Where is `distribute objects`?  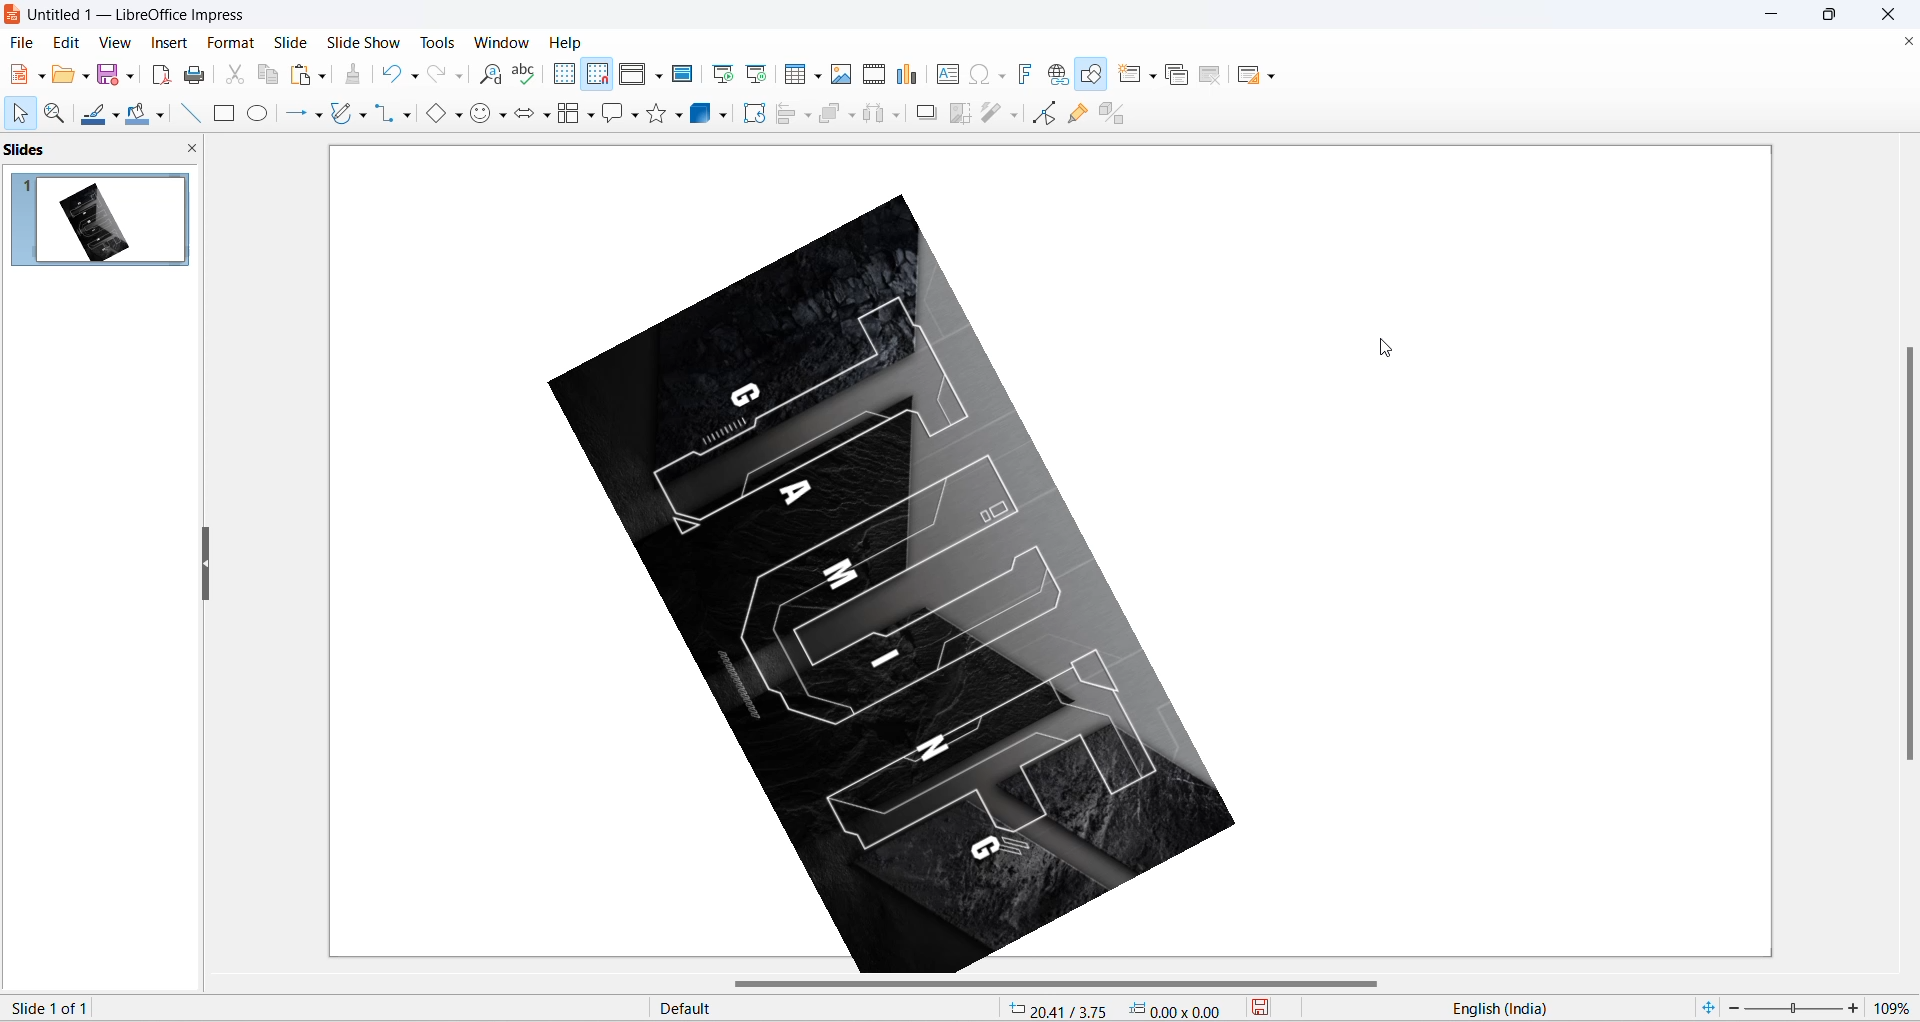
distribute objects is located at coordinates (875, 115).